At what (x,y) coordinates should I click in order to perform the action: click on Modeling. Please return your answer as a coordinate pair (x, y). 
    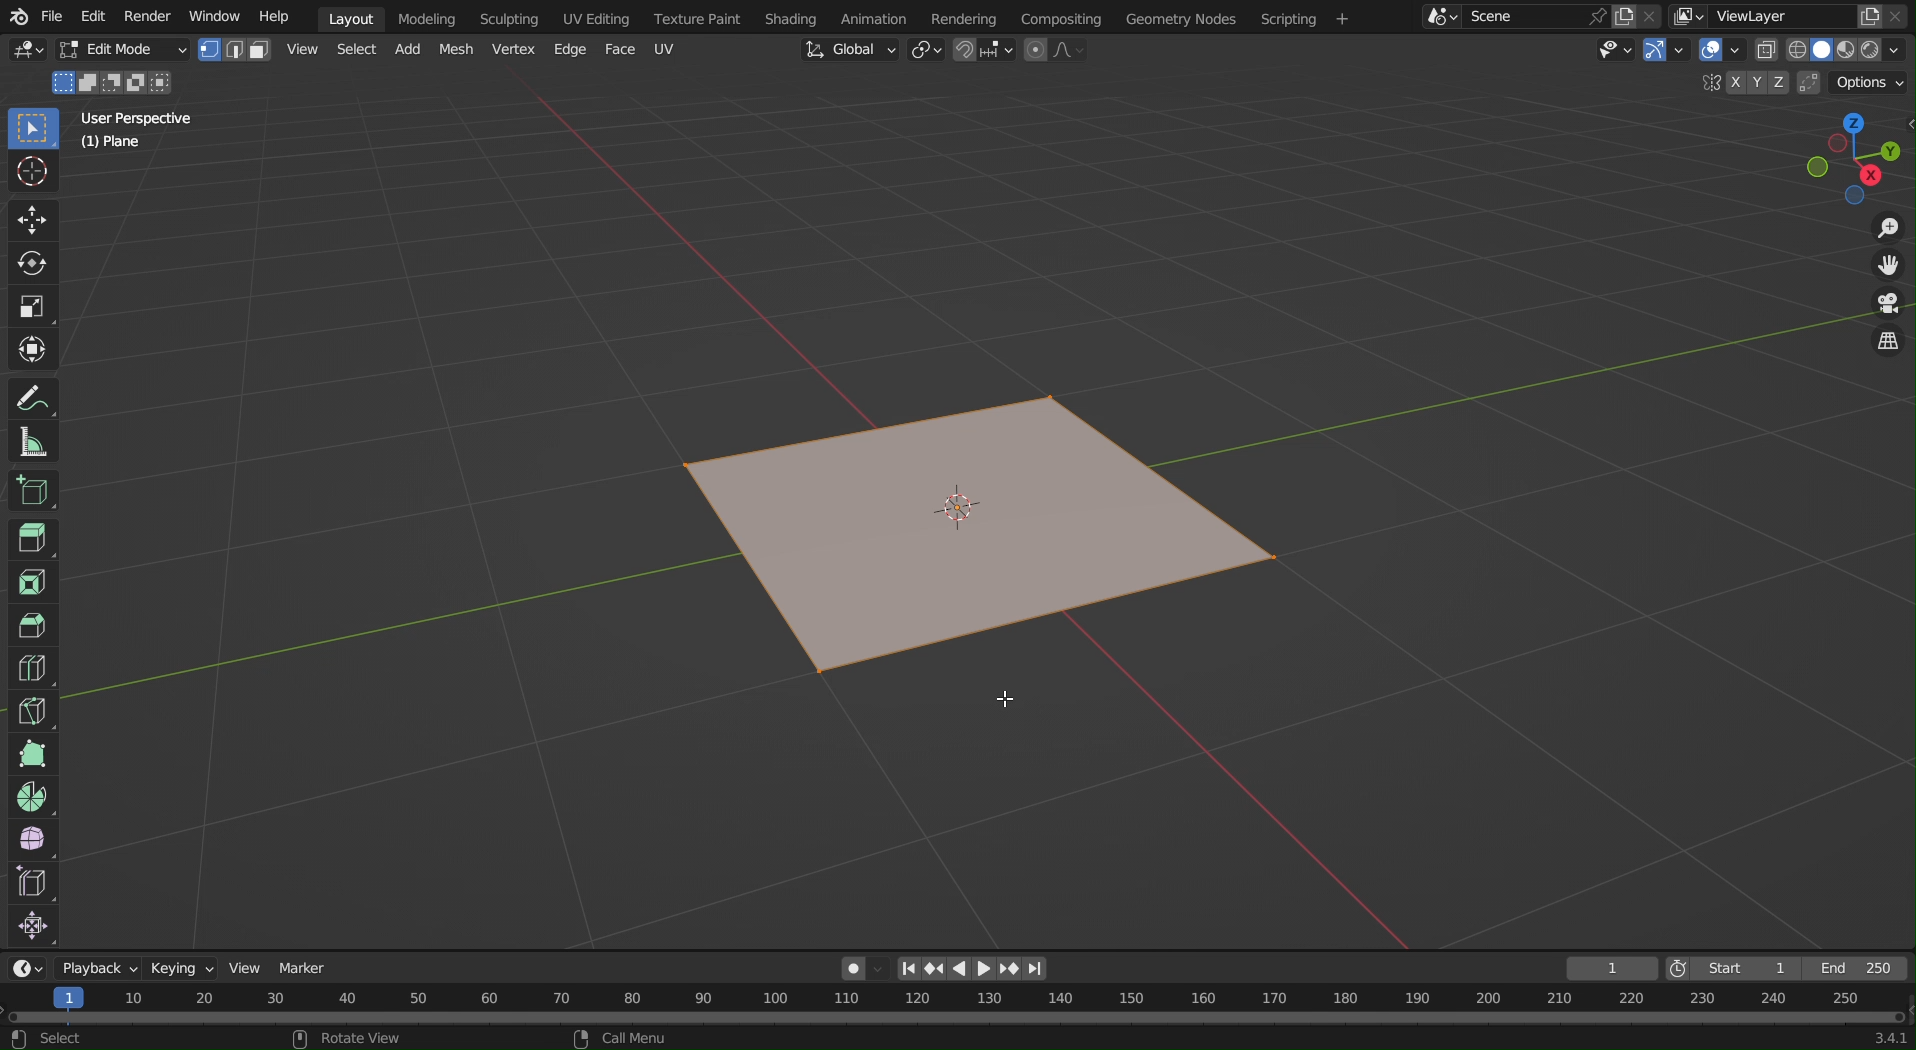
    Looking at the image, I should click on (426, 17).